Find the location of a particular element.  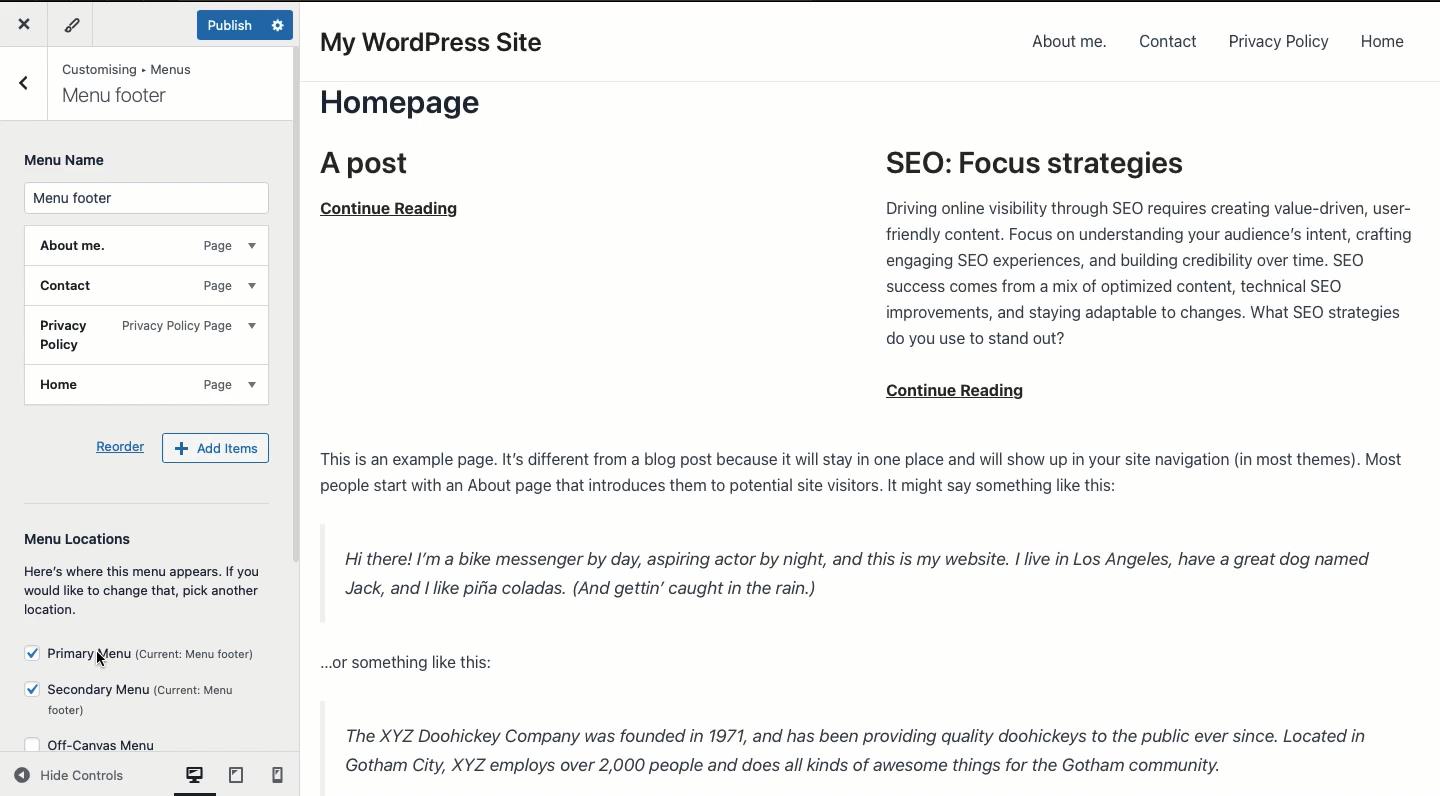

Home is located at coordinates (145, 386).